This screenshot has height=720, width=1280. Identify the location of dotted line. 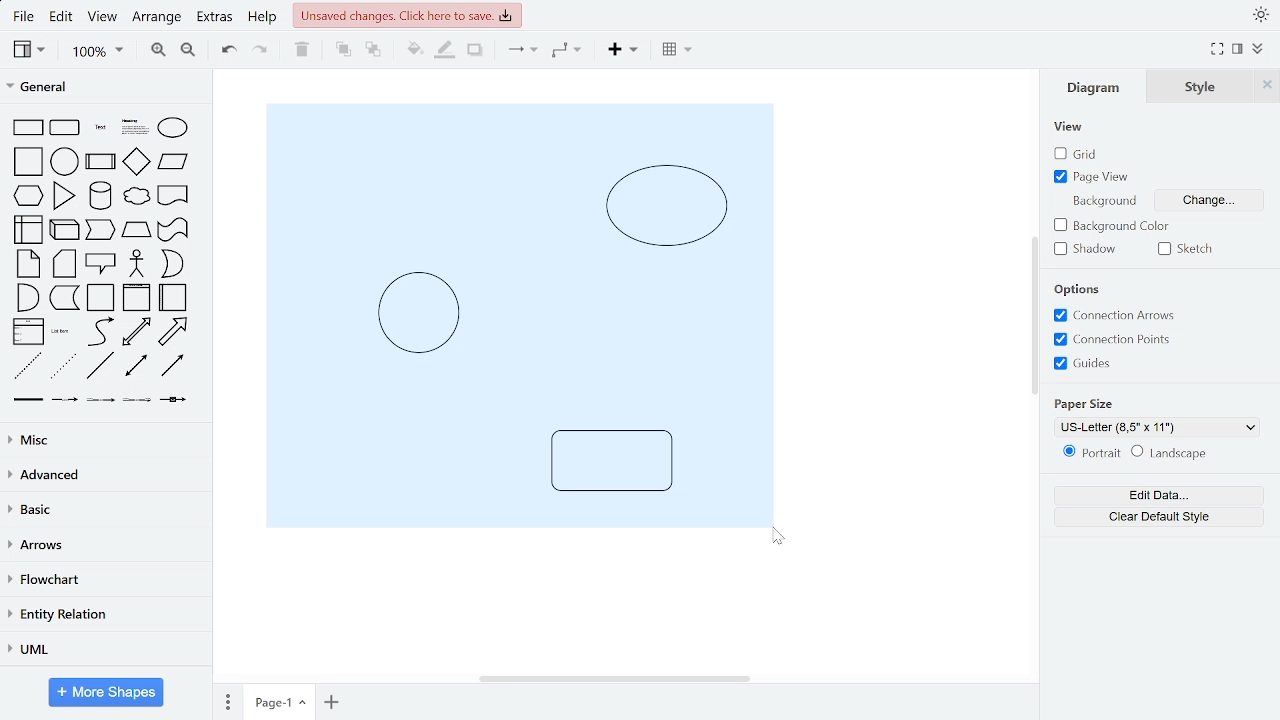
(64, 367).